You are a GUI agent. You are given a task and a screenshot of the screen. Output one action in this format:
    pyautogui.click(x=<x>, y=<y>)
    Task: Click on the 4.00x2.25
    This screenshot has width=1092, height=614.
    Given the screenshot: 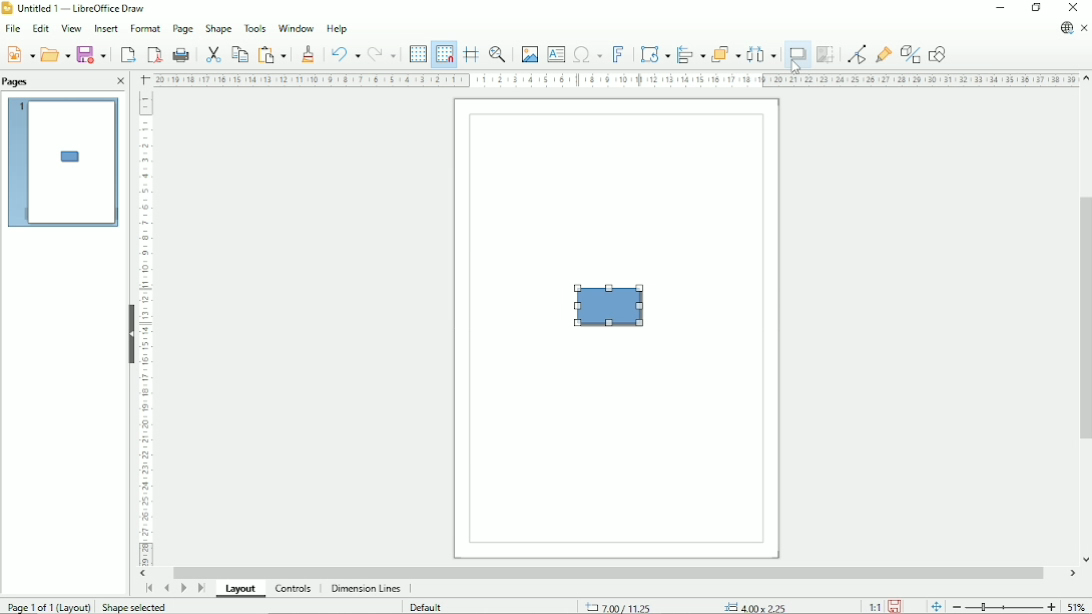 What is the action you would take?
    pyautogui.click(x=759, y=606)
    